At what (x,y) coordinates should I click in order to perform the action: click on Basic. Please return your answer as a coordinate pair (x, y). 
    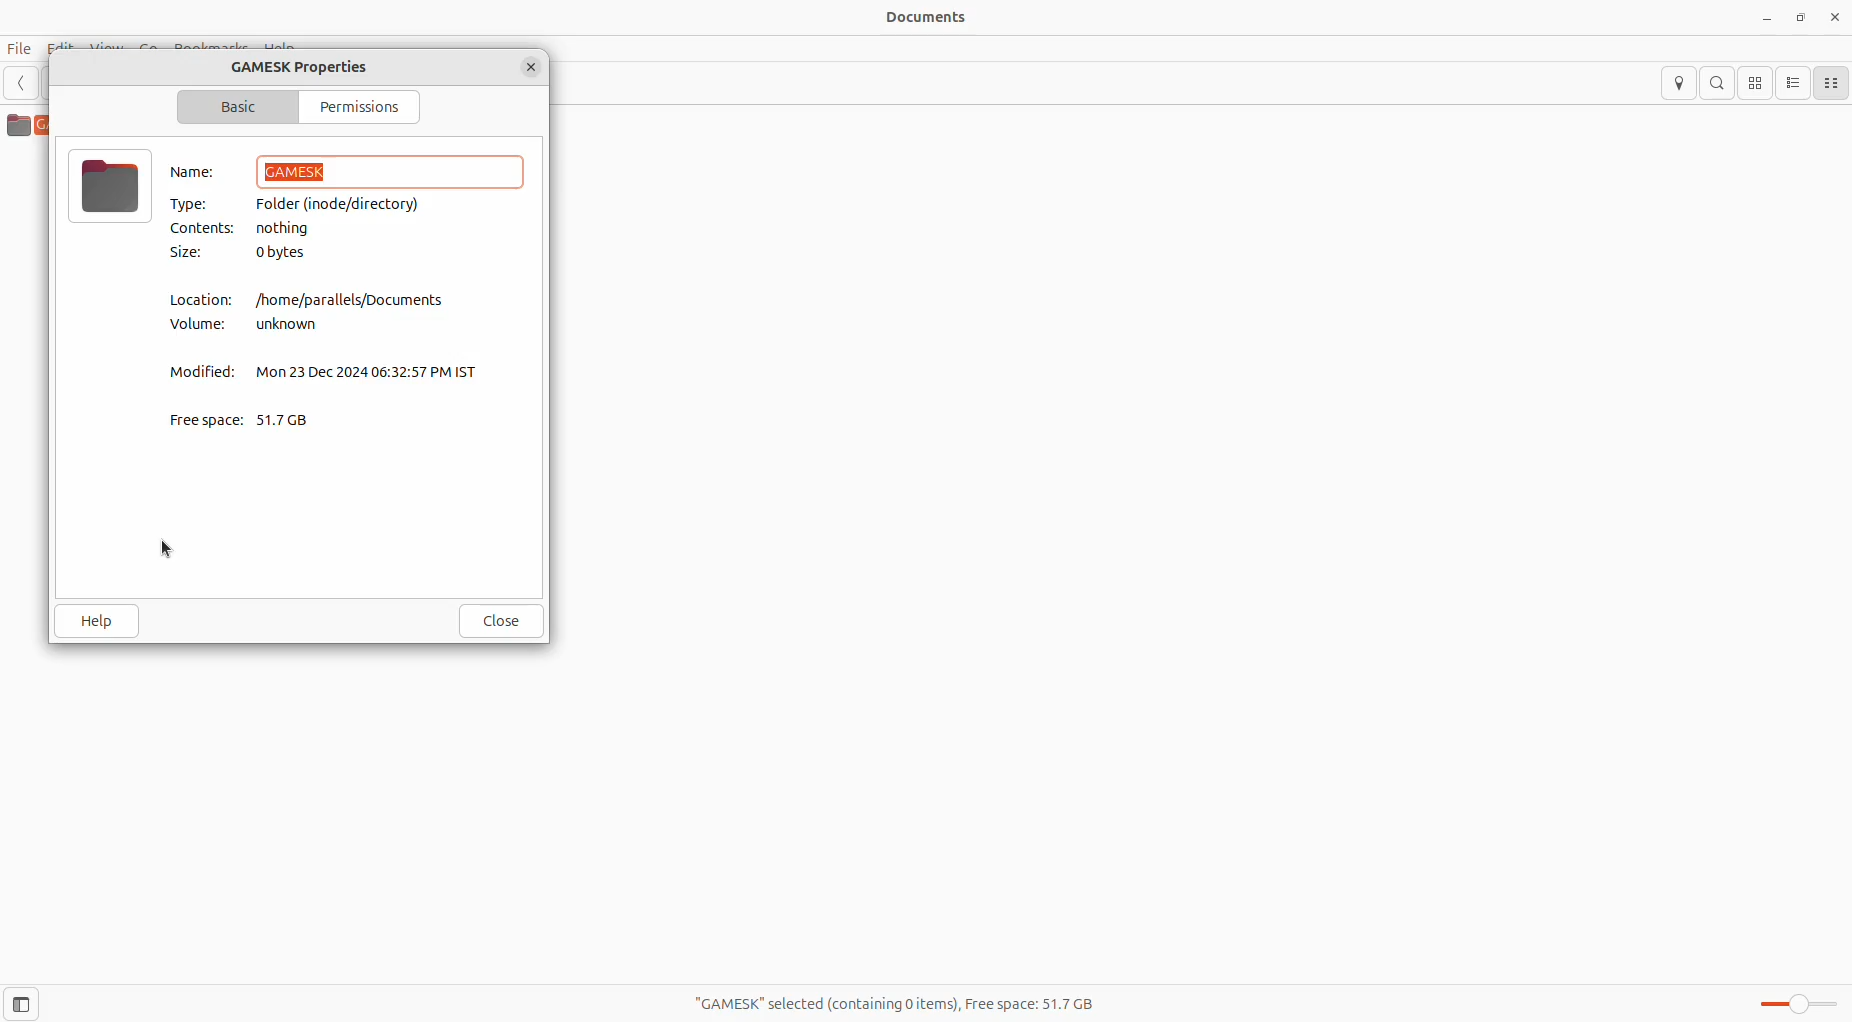
    Looking at the image, I should click on (235, 105).